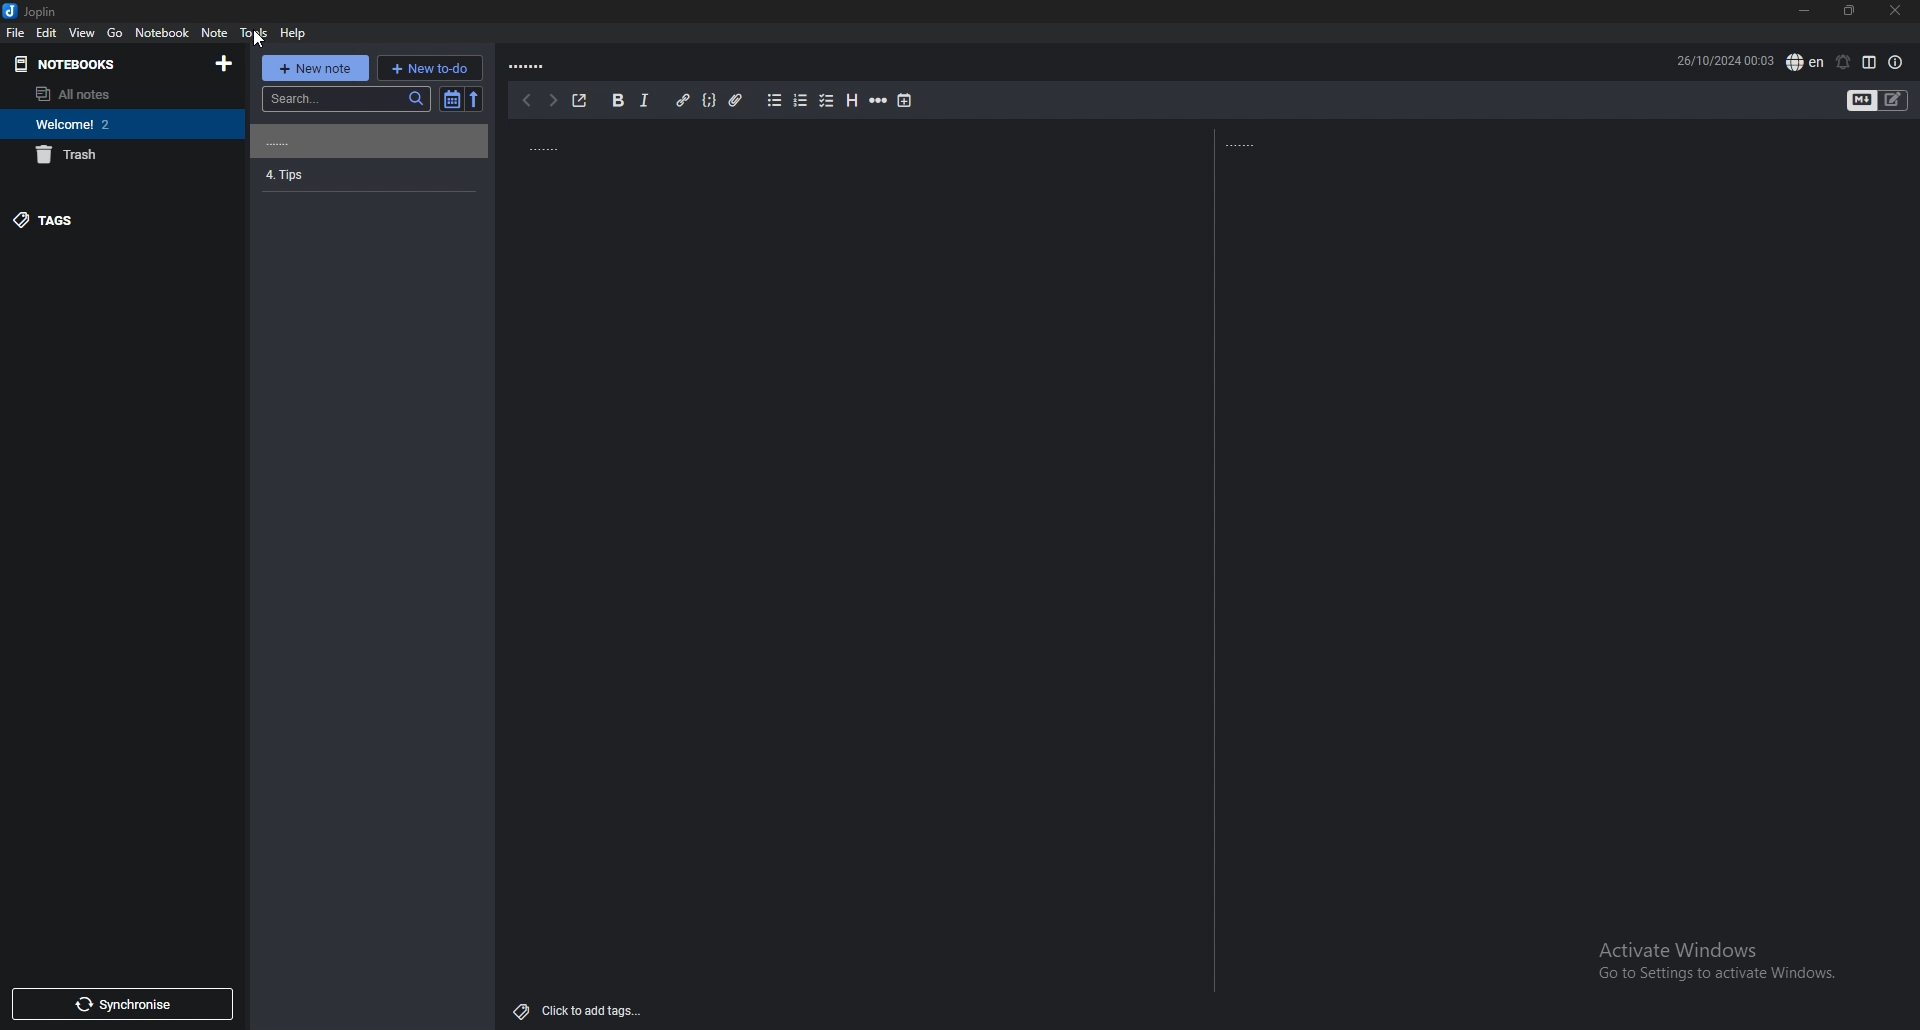 This screenshot has height=1030, width=1920. What do you see at coordinates (906, 102) in the screenshot?
I see `add time` at bounding box center [906, 102].